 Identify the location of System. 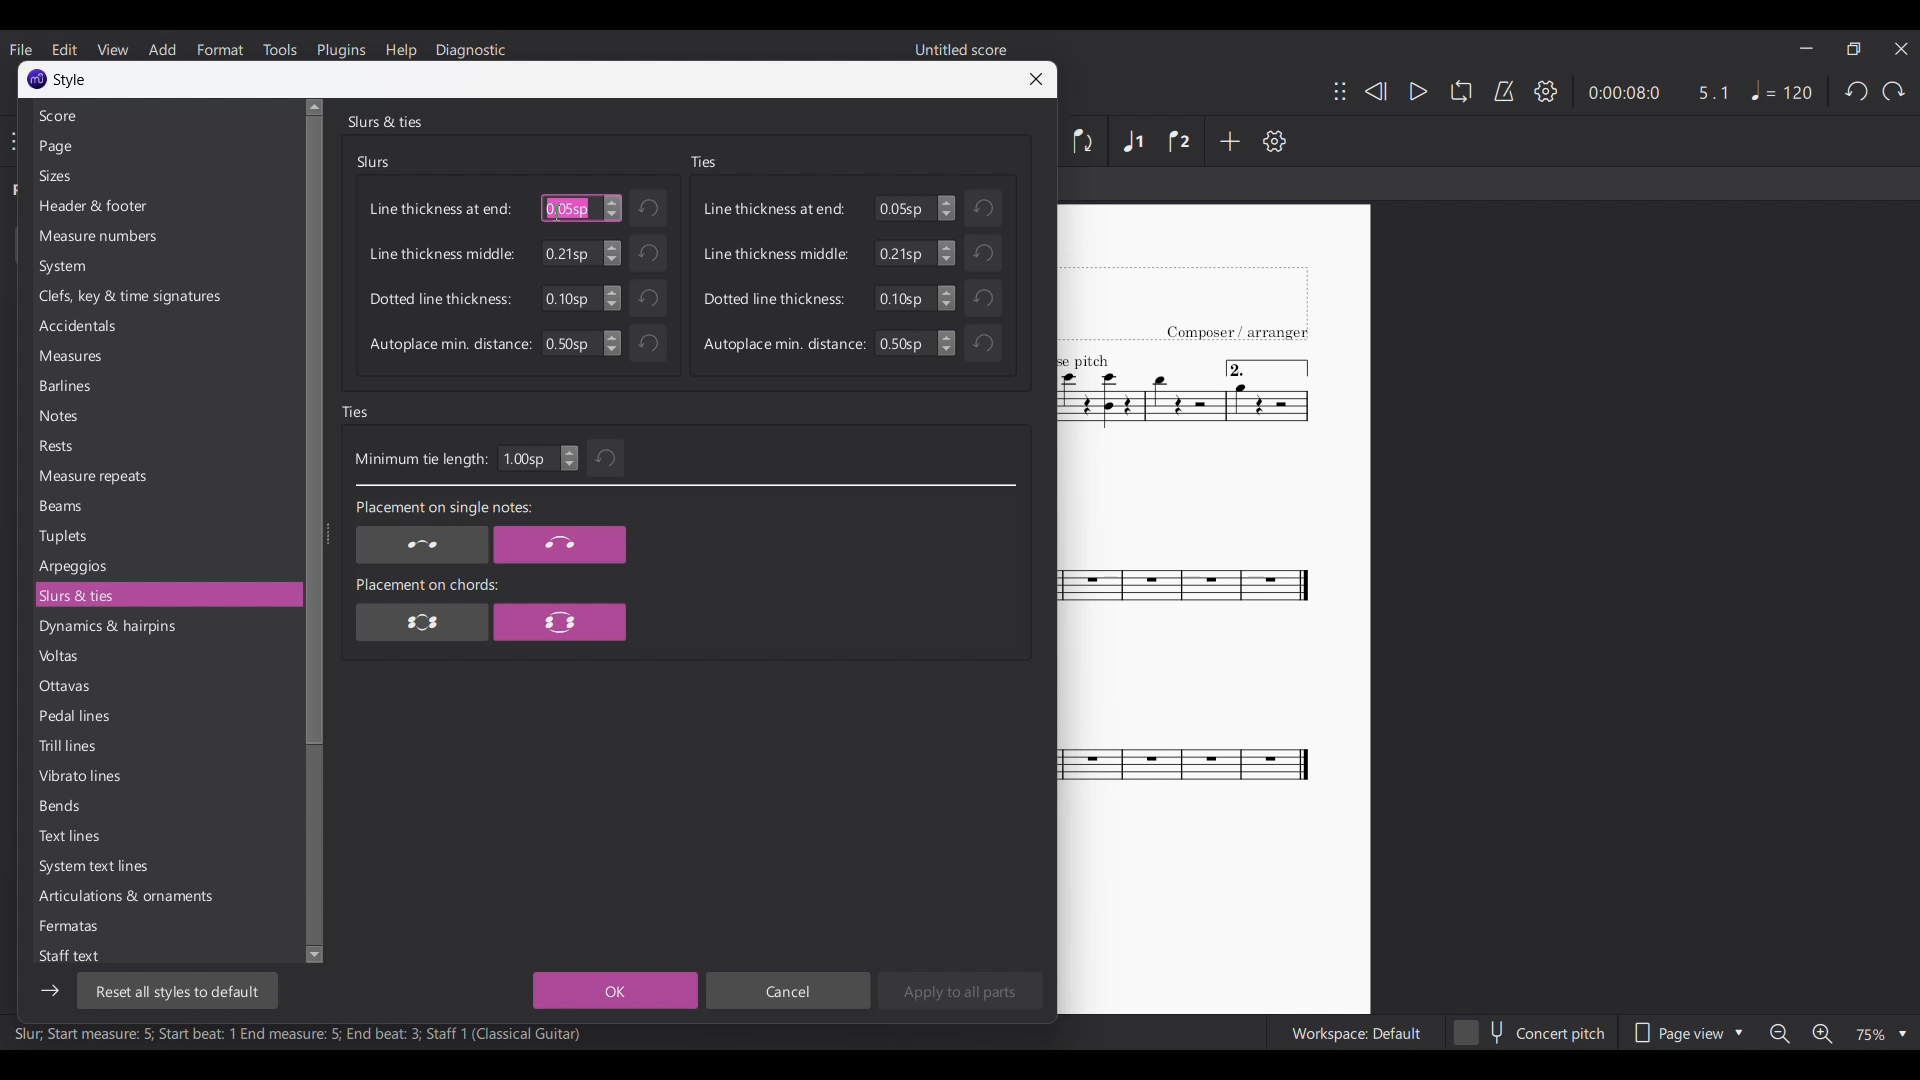
(164, 266).